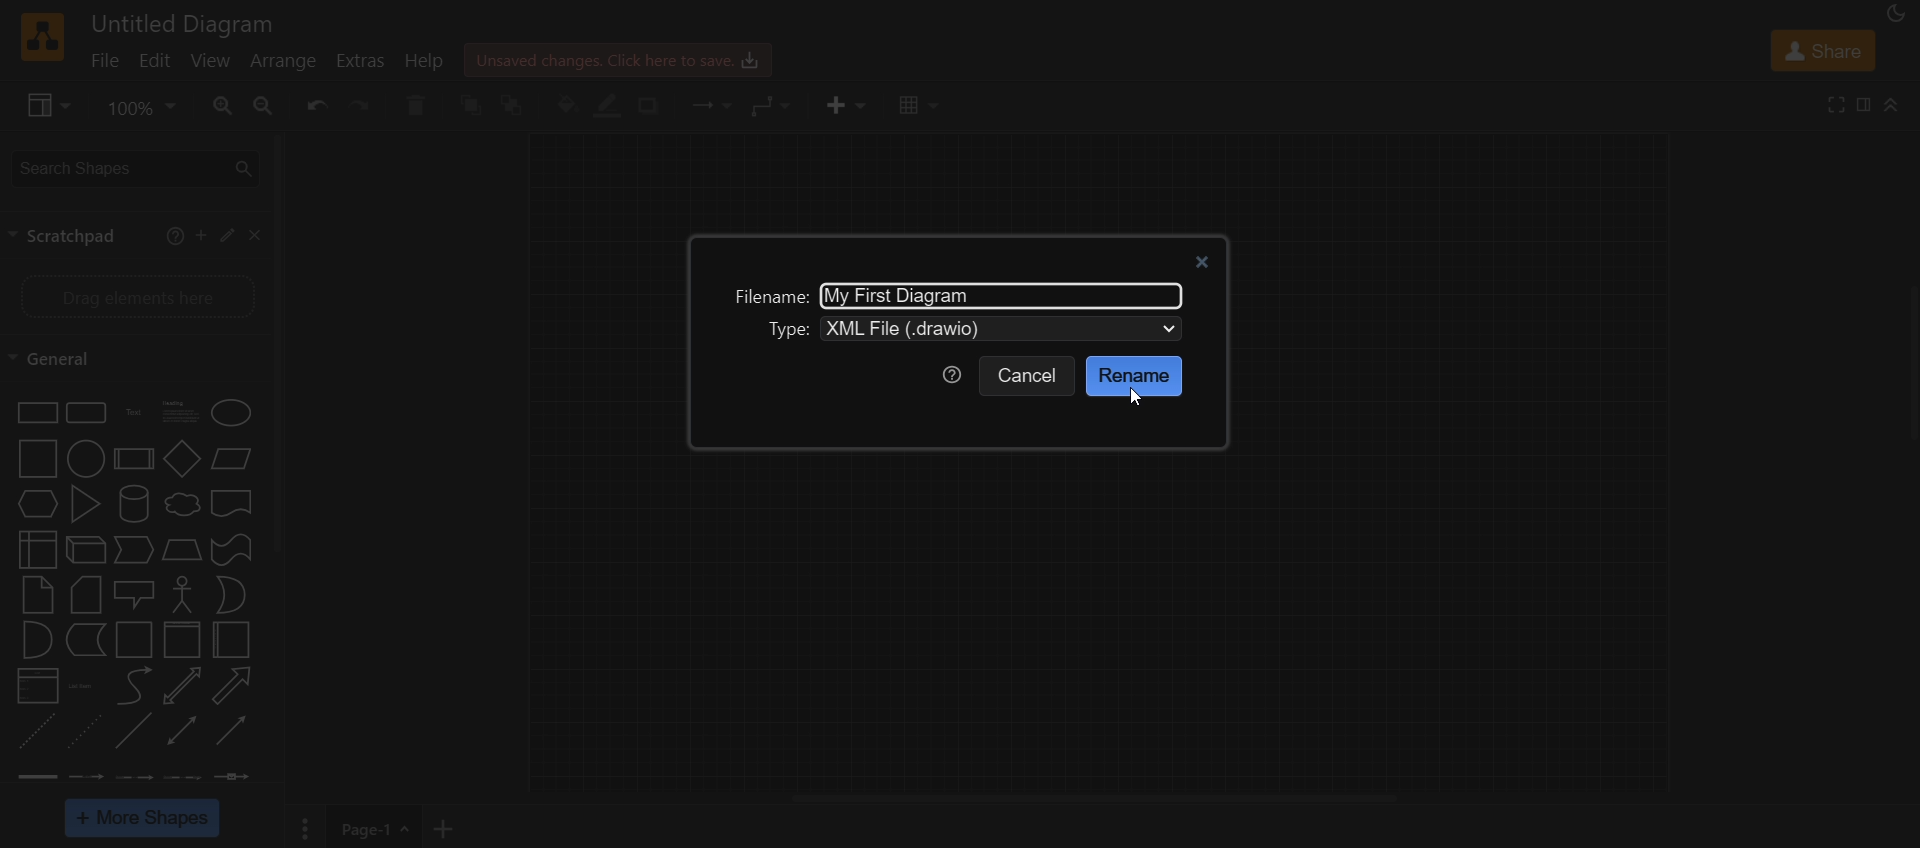 The height and width of the screenshot is (848, 1920). Describe the element at coordinates (706, 104) in the screenshot. I see `connection` at that location.